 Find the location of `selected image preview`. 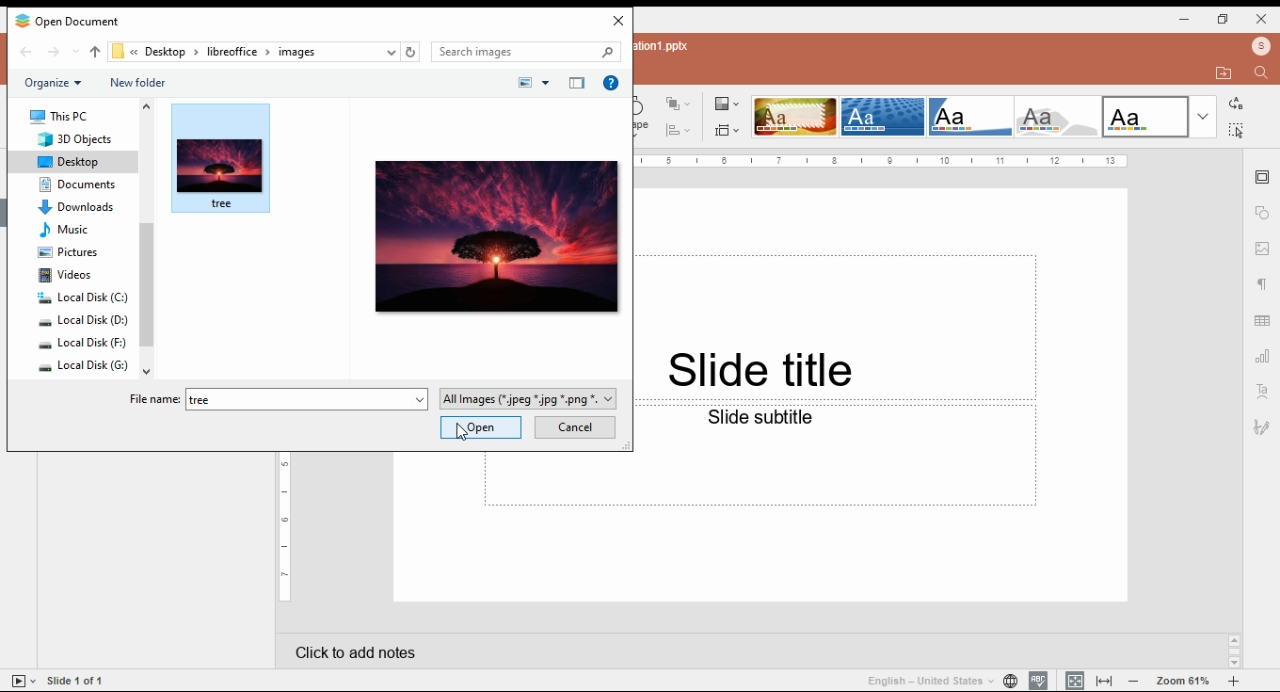

selected image preview is located at coordinates (496, 235).